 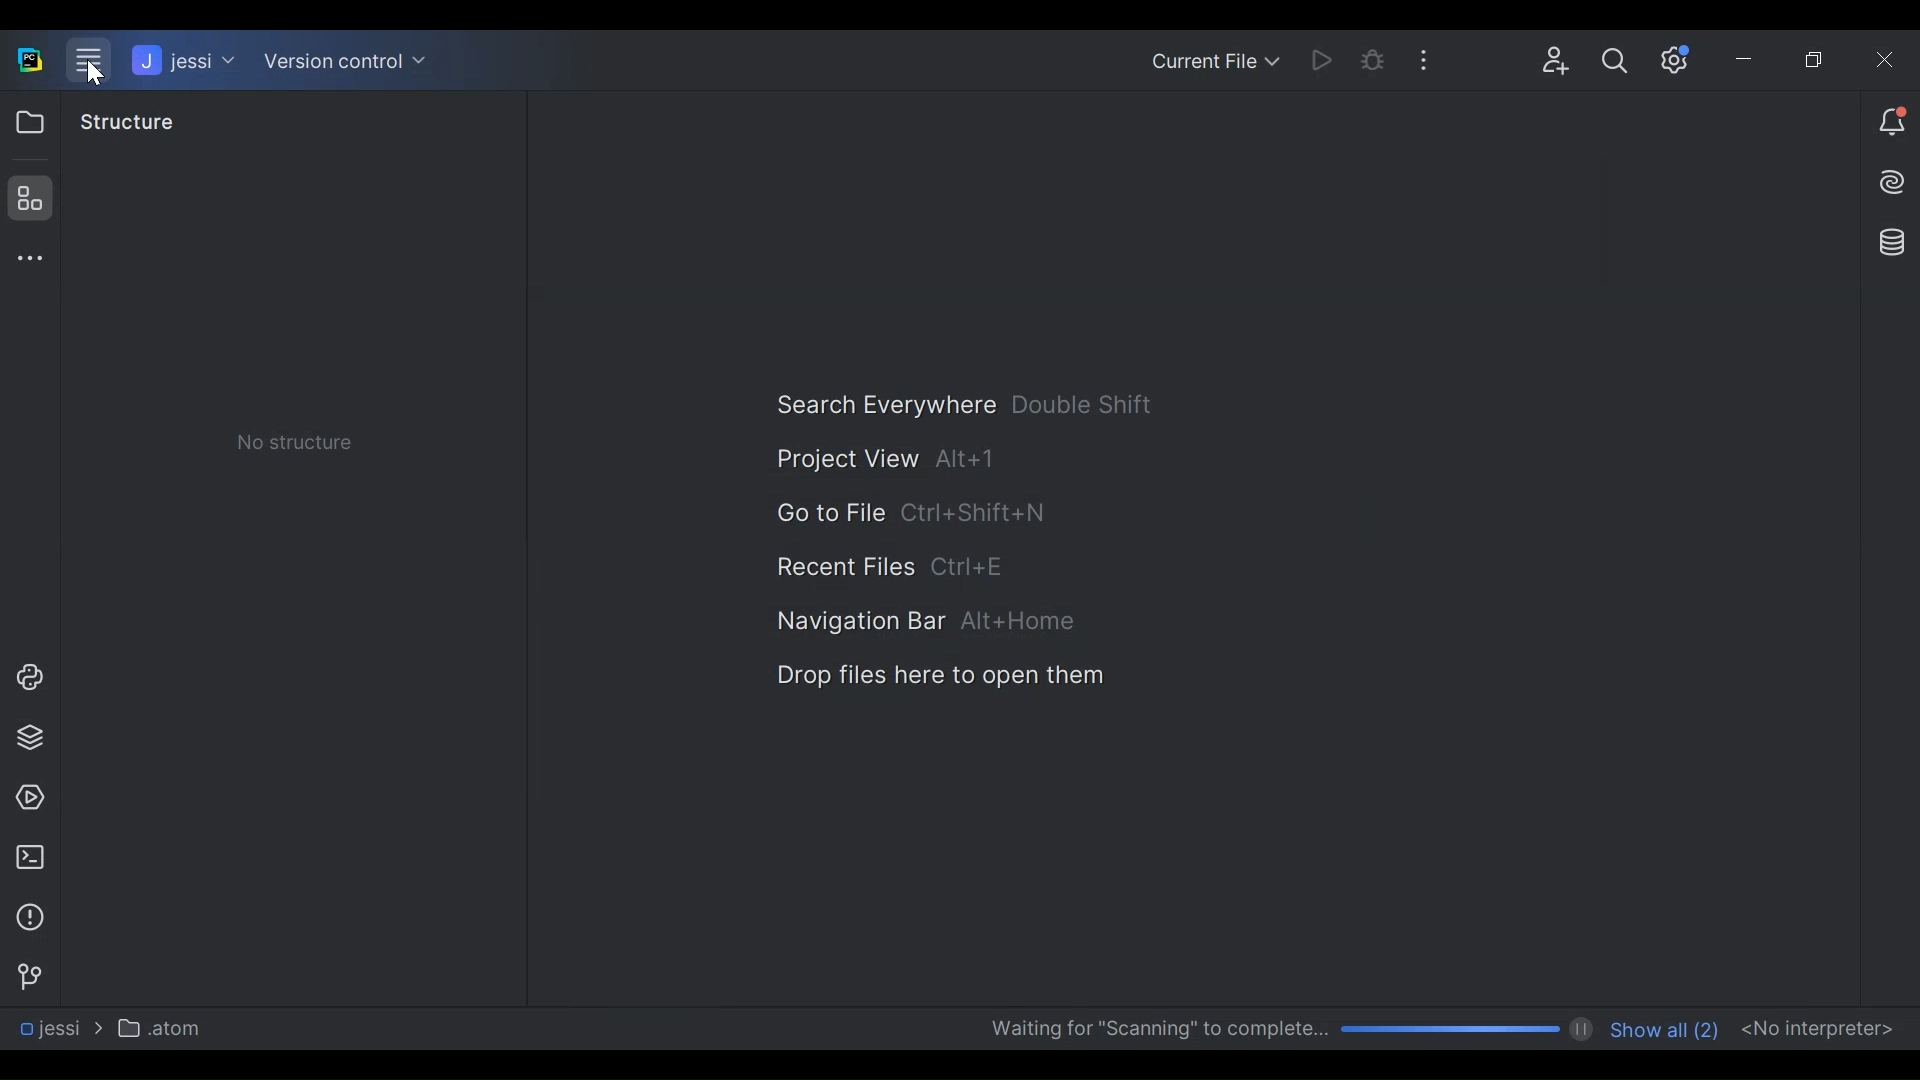 I want to click on Close, so click(x=1884, y=58).